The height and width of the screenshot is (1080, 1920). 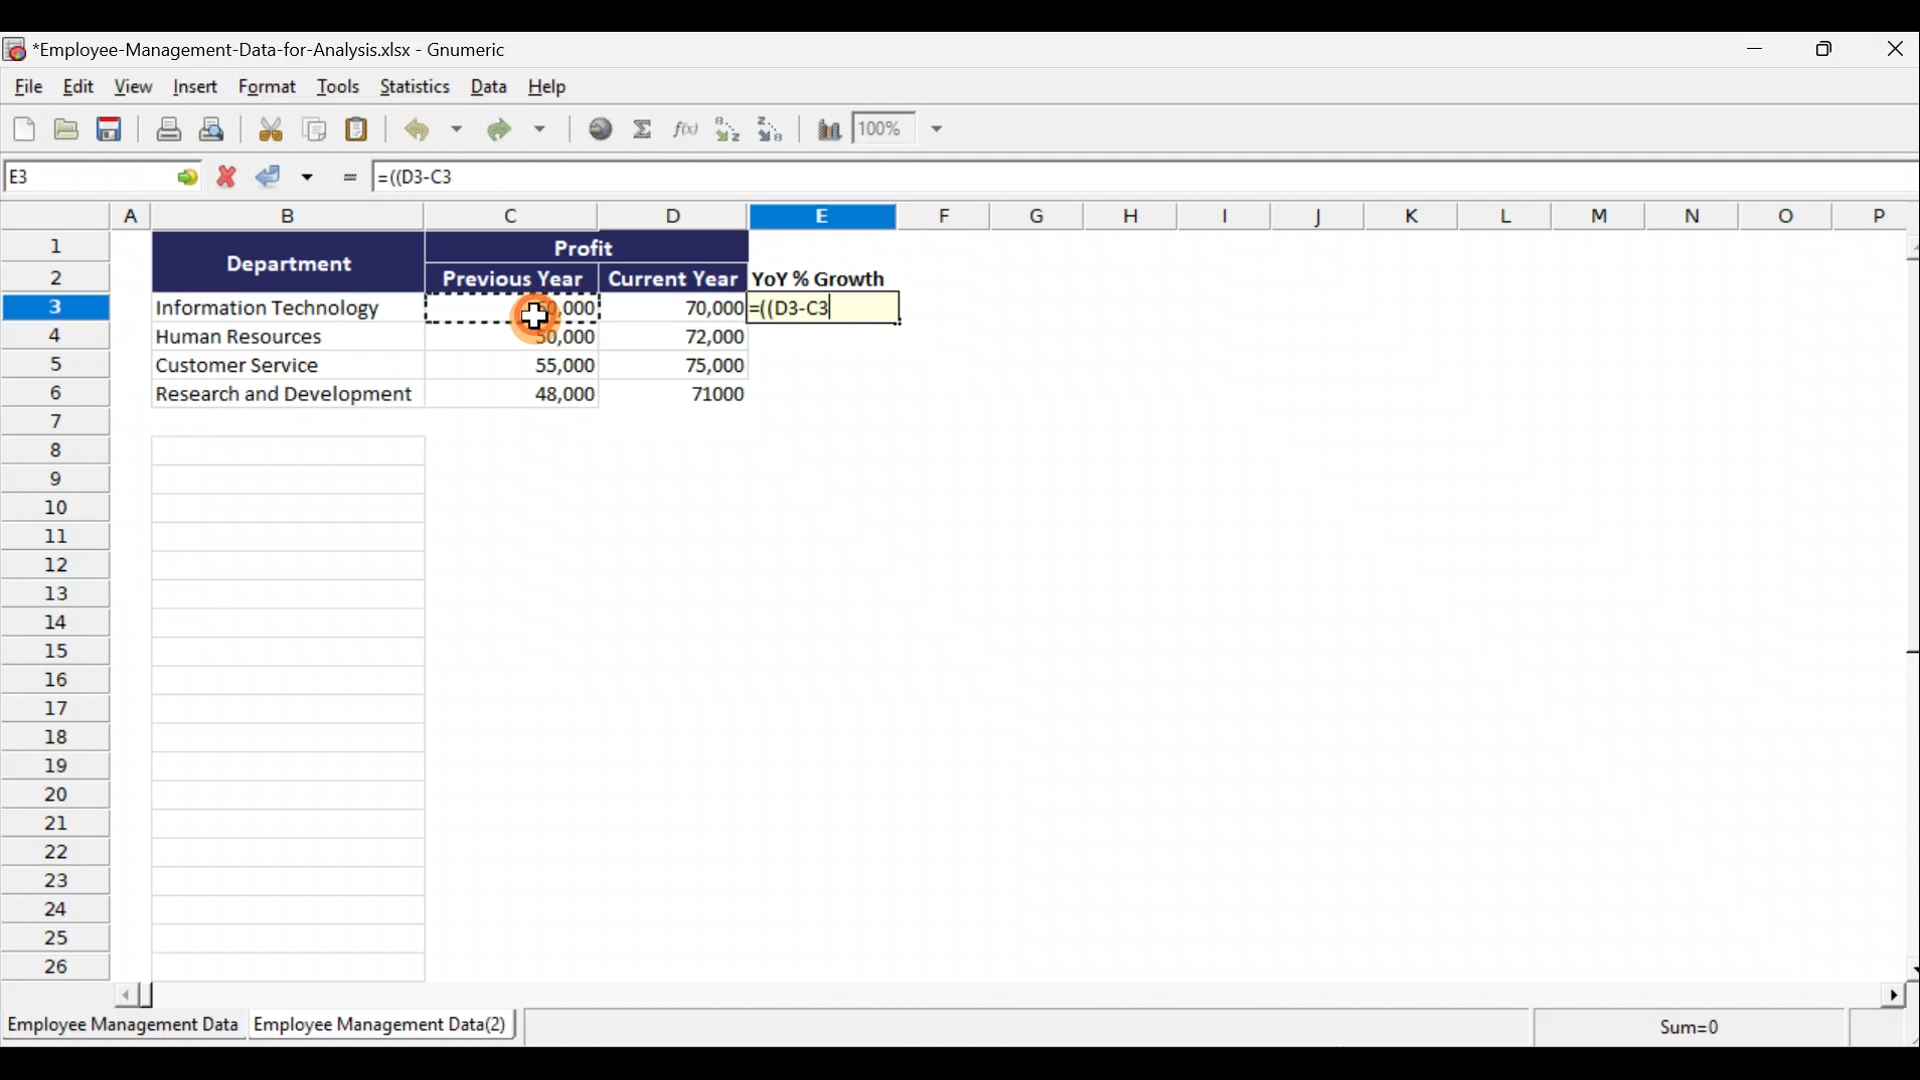 What do you see at coordinates (537, 313) in the screenshot?
I see `Cursor` at bounding box center [537, 313].